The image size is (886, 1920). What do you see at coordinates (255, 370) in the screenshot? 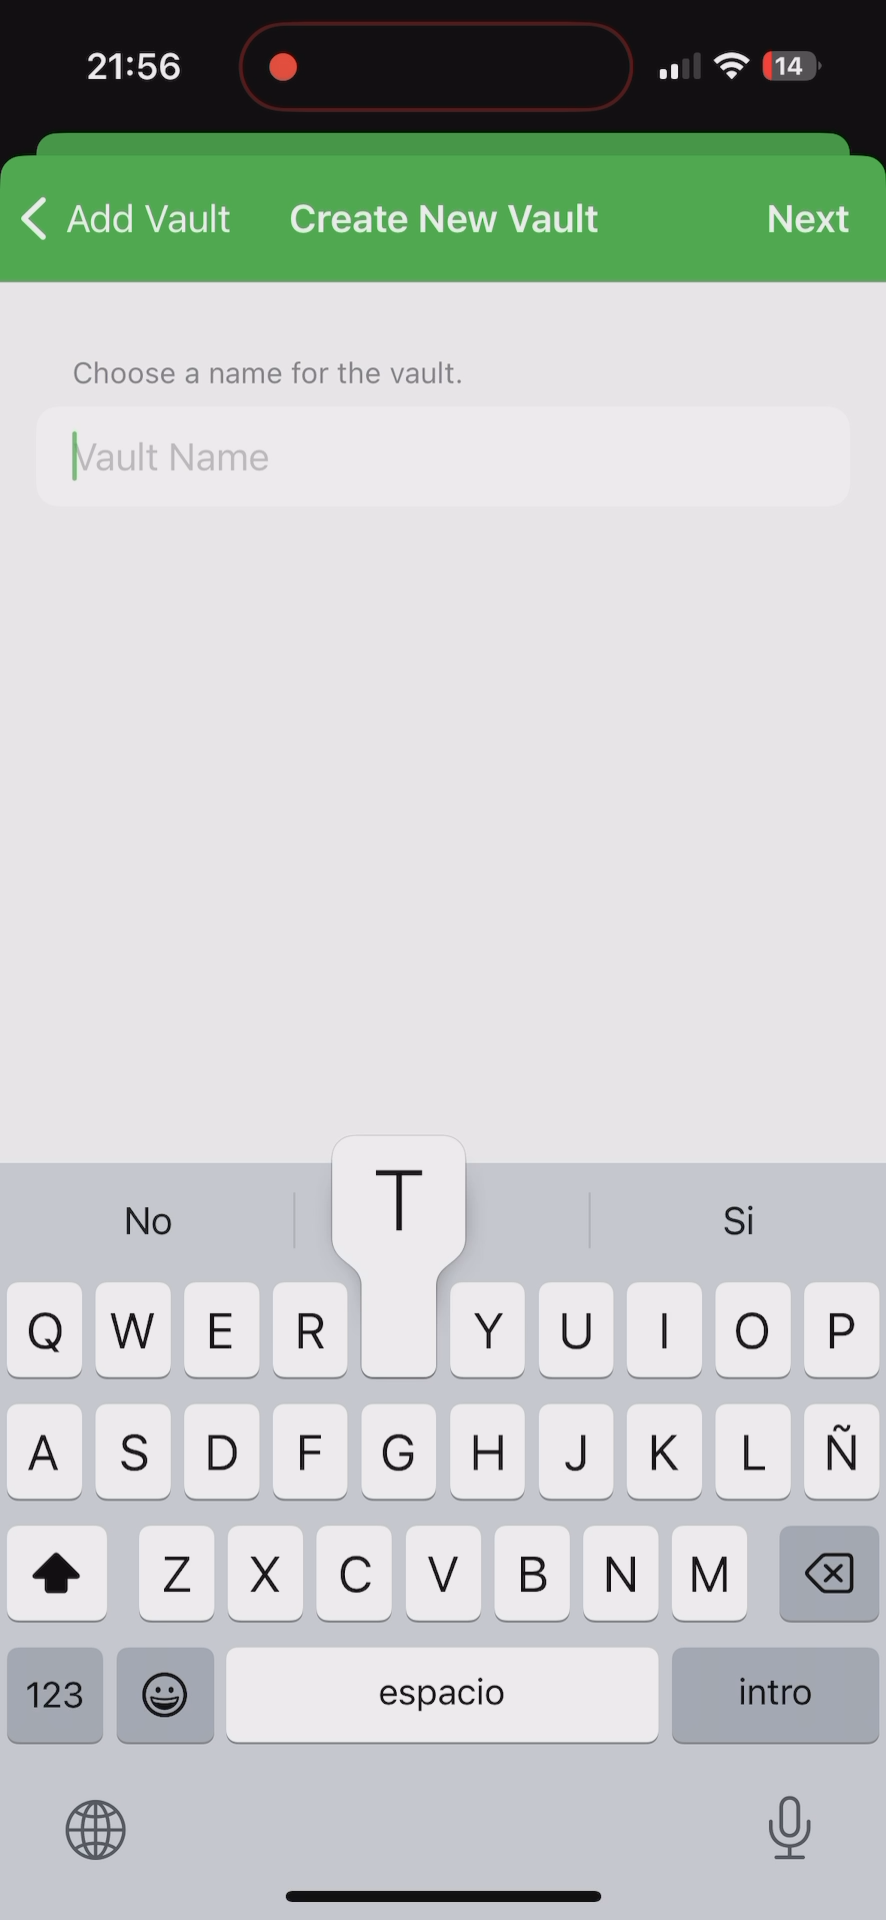
I see `choose a name for the vault` at bounding box center [255, 370].